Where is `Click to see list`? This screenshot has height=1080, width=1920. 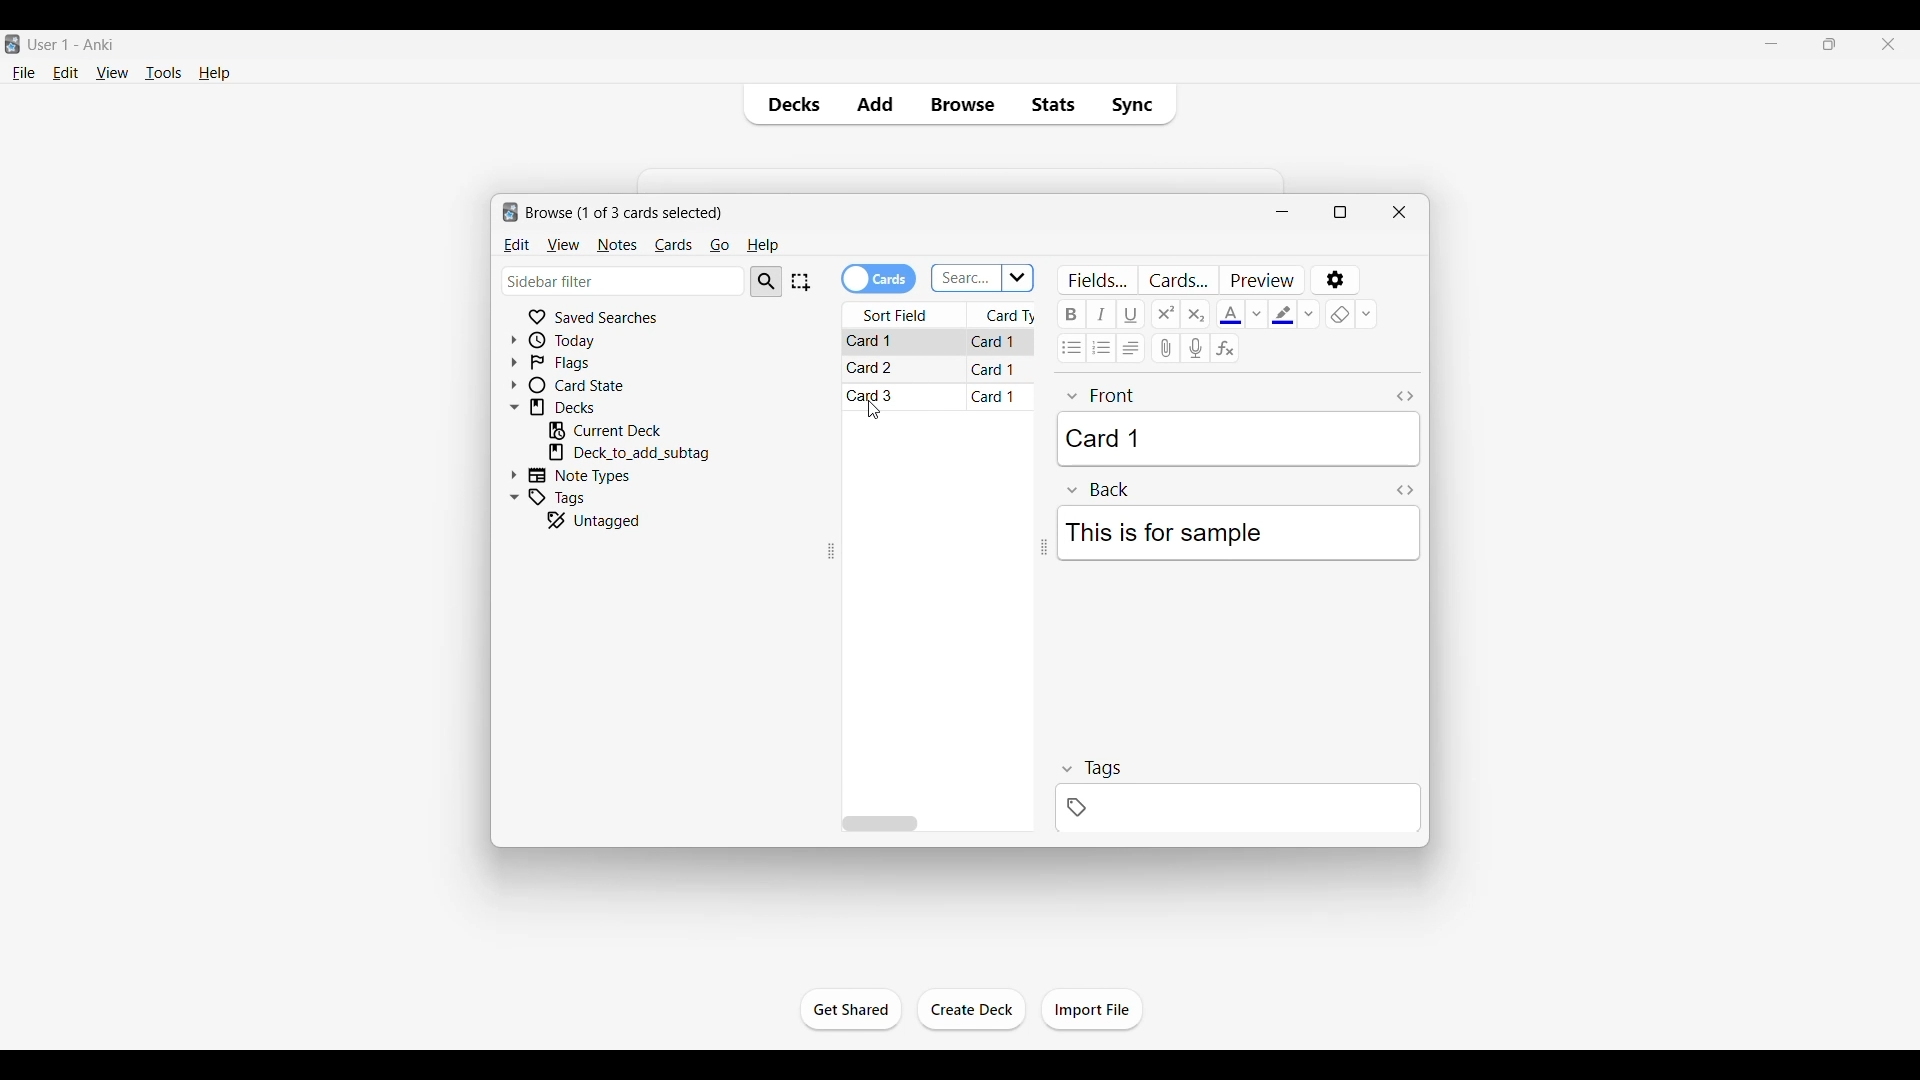
Click to see list is located at coordinates (1019, 278).